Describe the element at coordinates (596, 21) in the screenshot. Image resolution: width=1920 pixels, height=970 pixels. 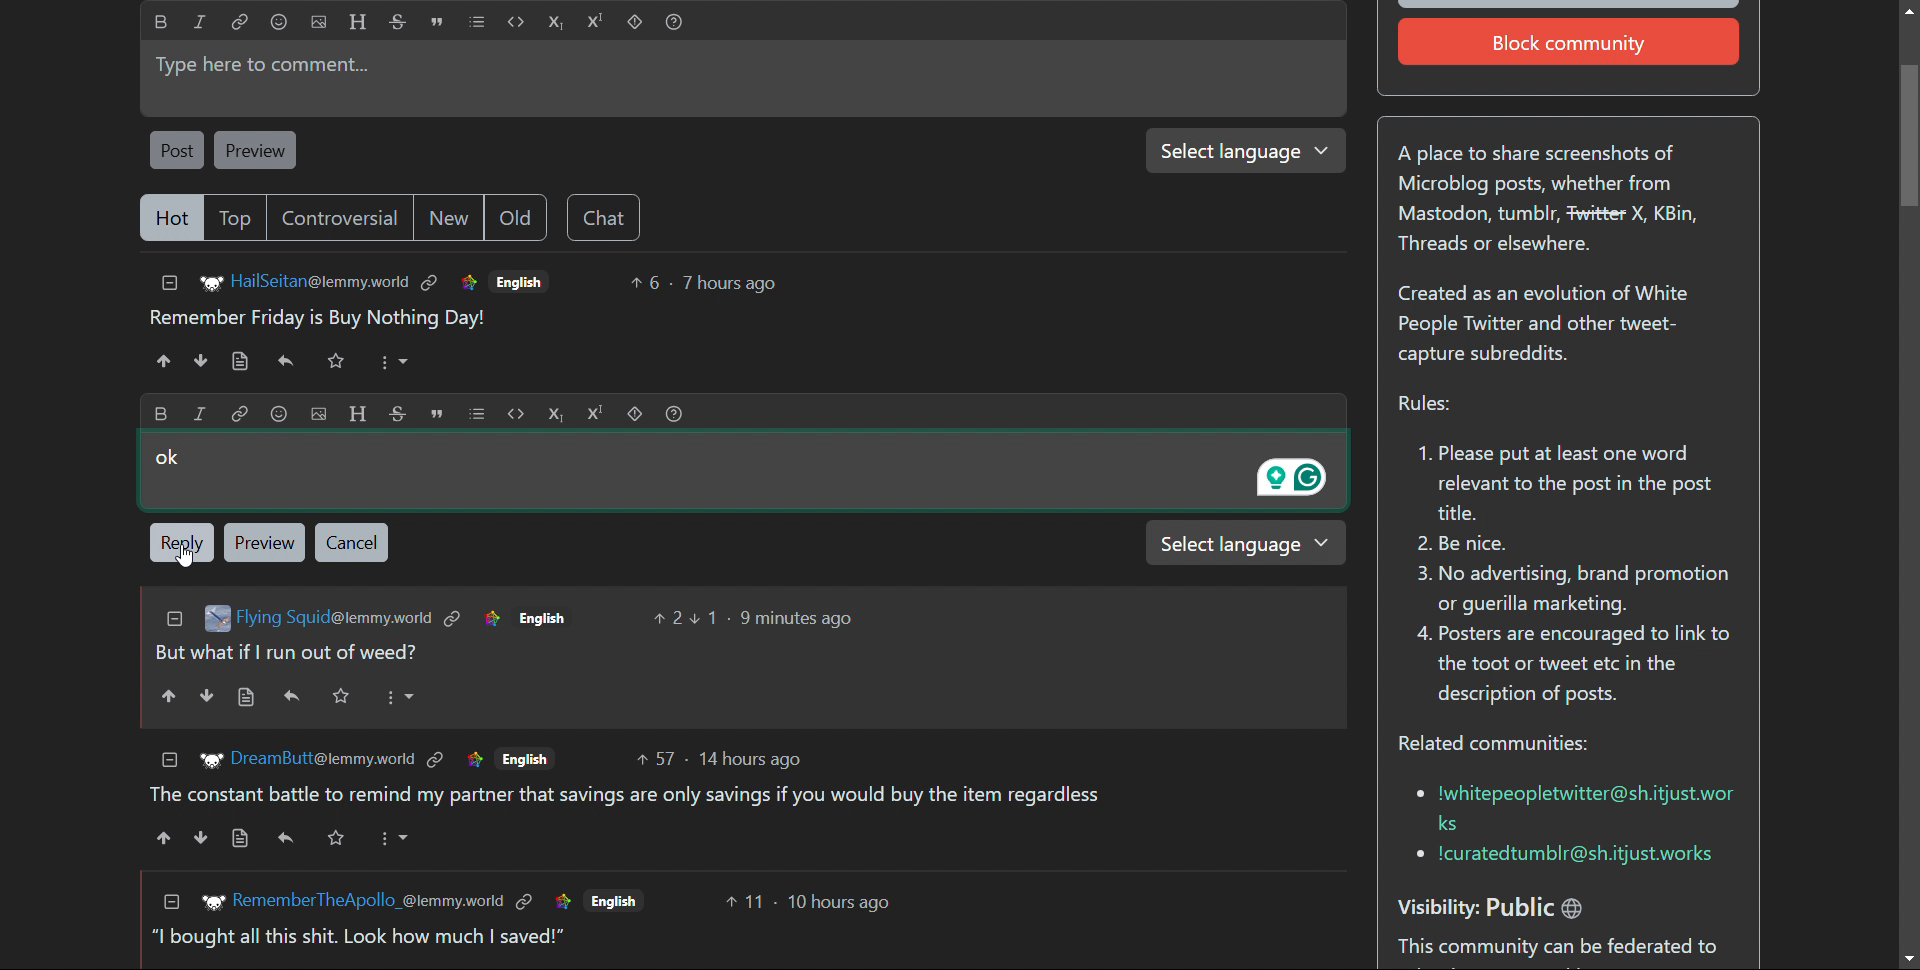
I see `superscript` at that location.